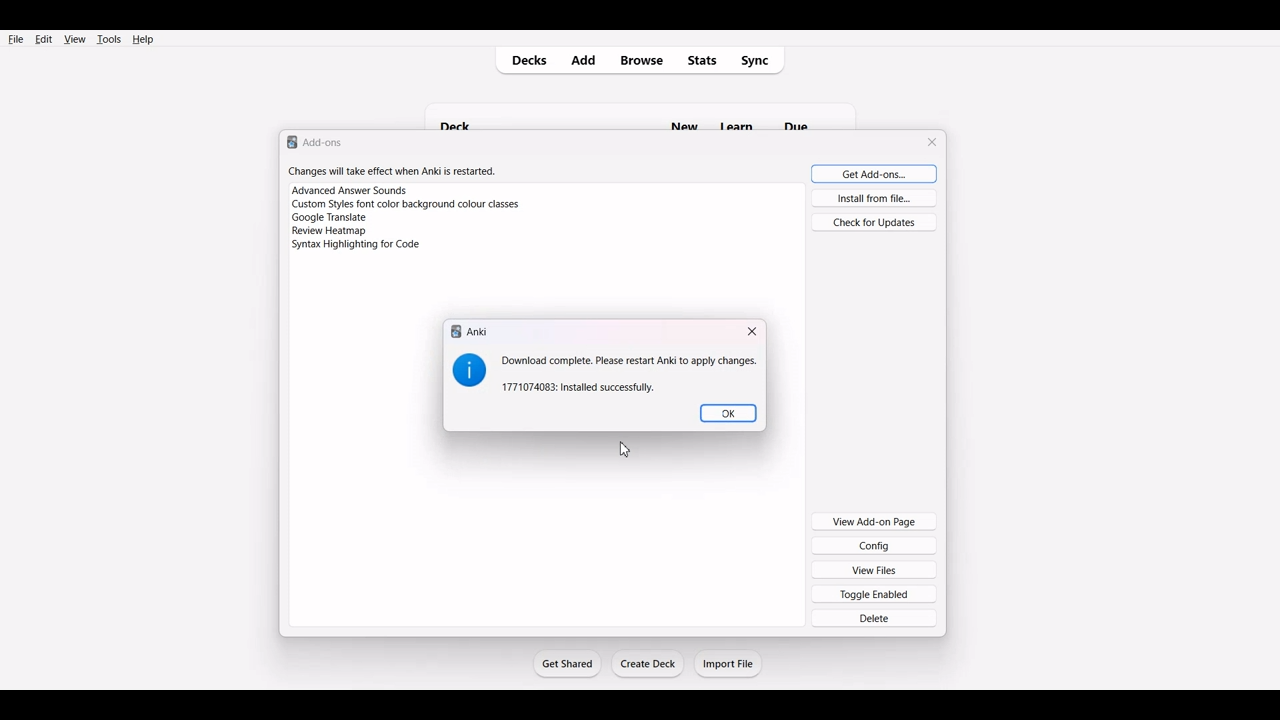 This screenshot has width=1280, height=720. Describe the element at coordinates (874, 520) in the screenshot. I see `View Add-on Page` at that location.